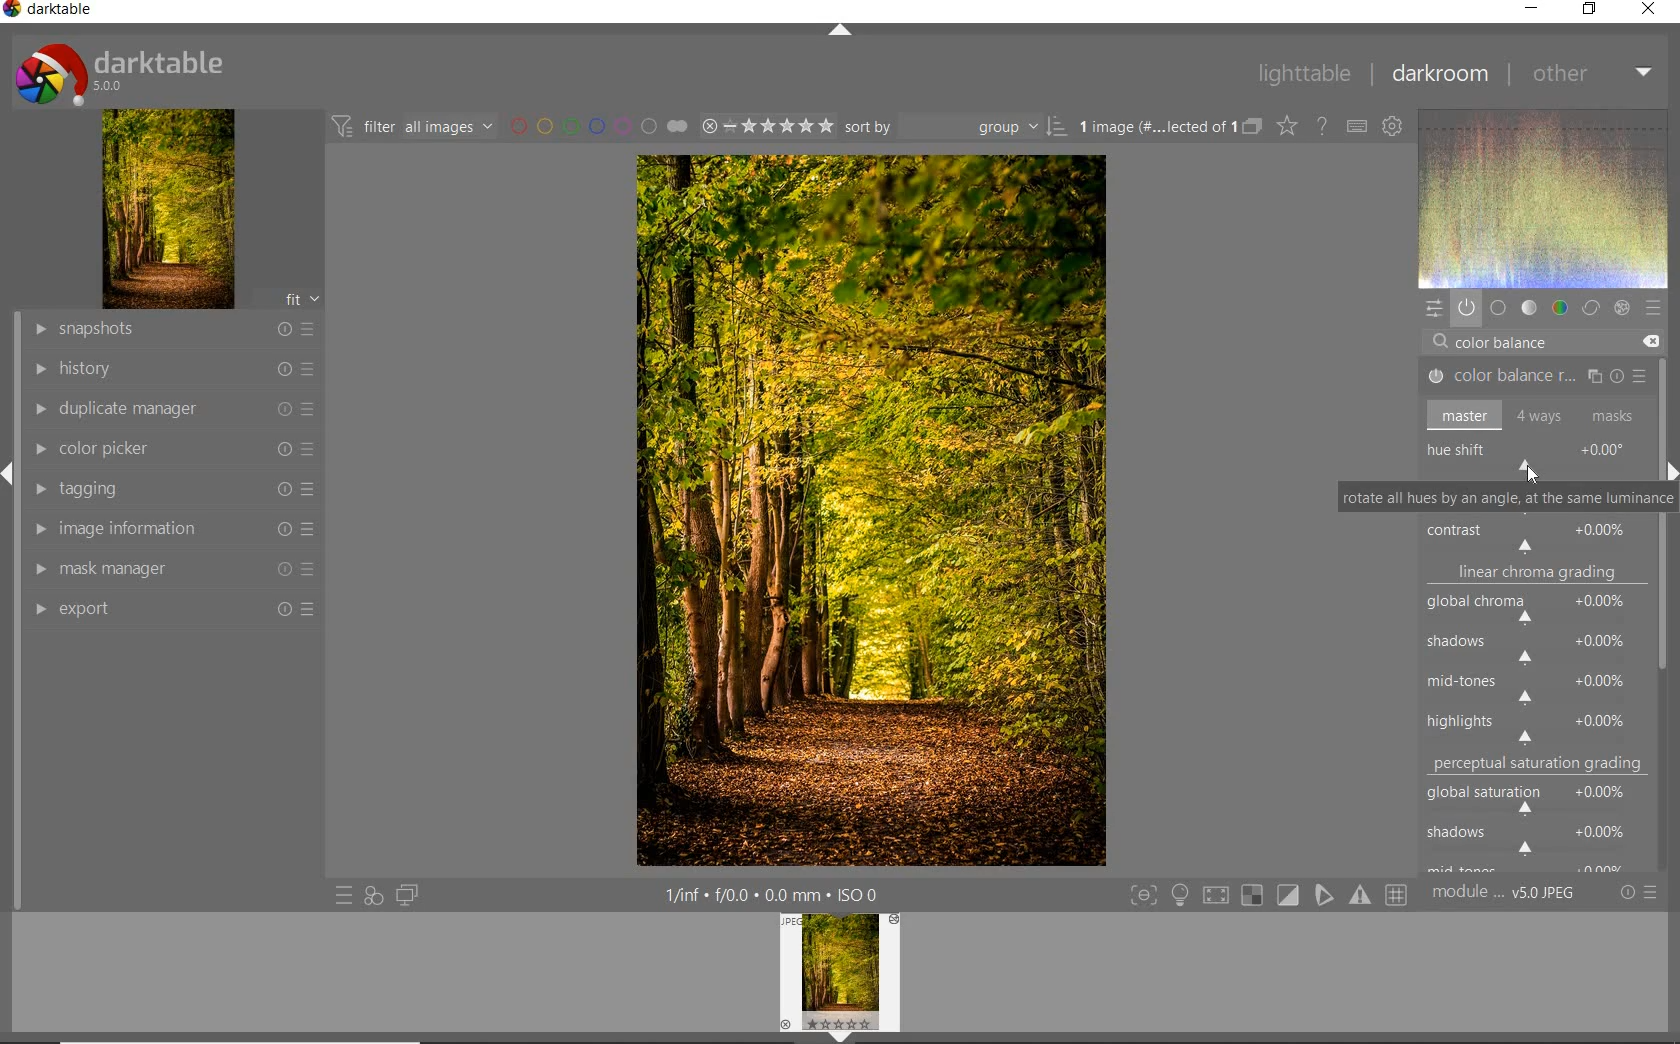 This screenshot has height=1044, width=1680. Describe the element at coordinates (1533, 7) in the screenshot. I see `minimize` at that location.